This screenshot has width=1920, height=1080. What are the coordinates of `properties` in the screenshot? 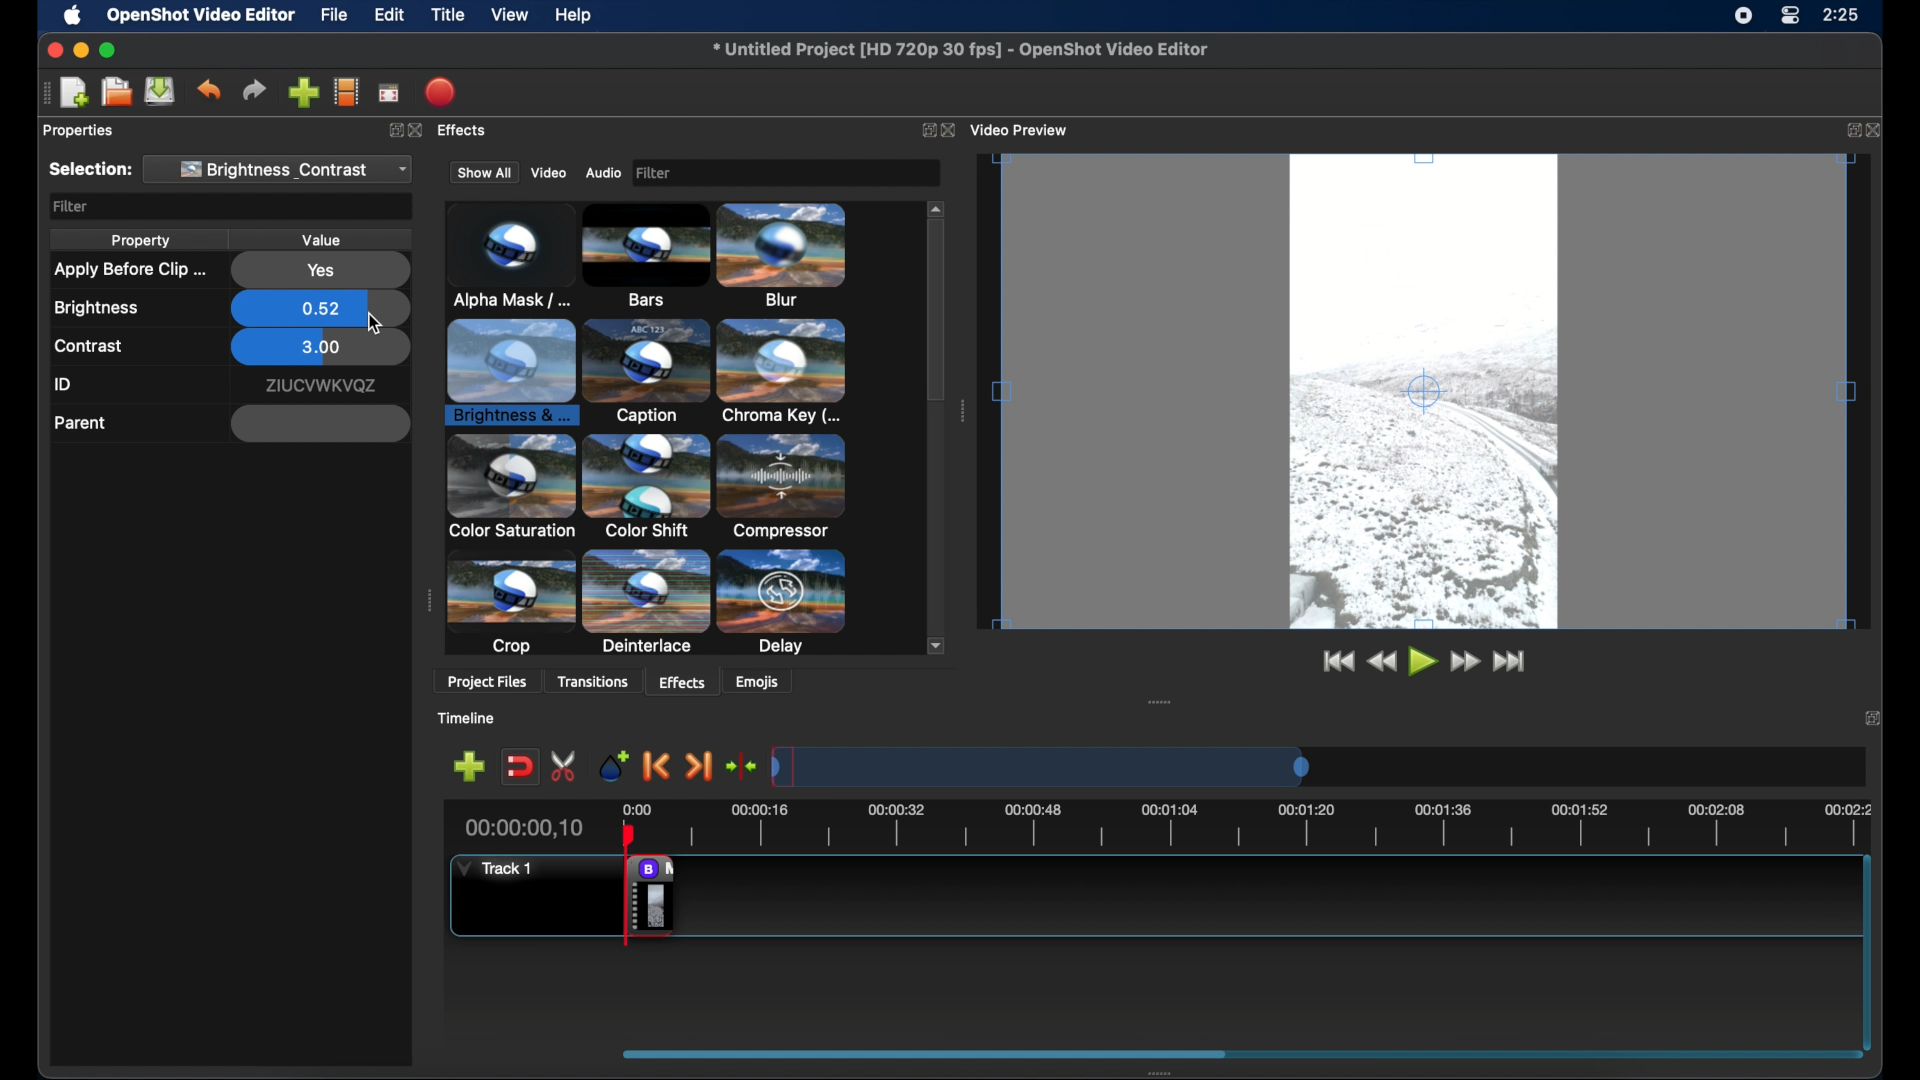 It's located at (79, 131).